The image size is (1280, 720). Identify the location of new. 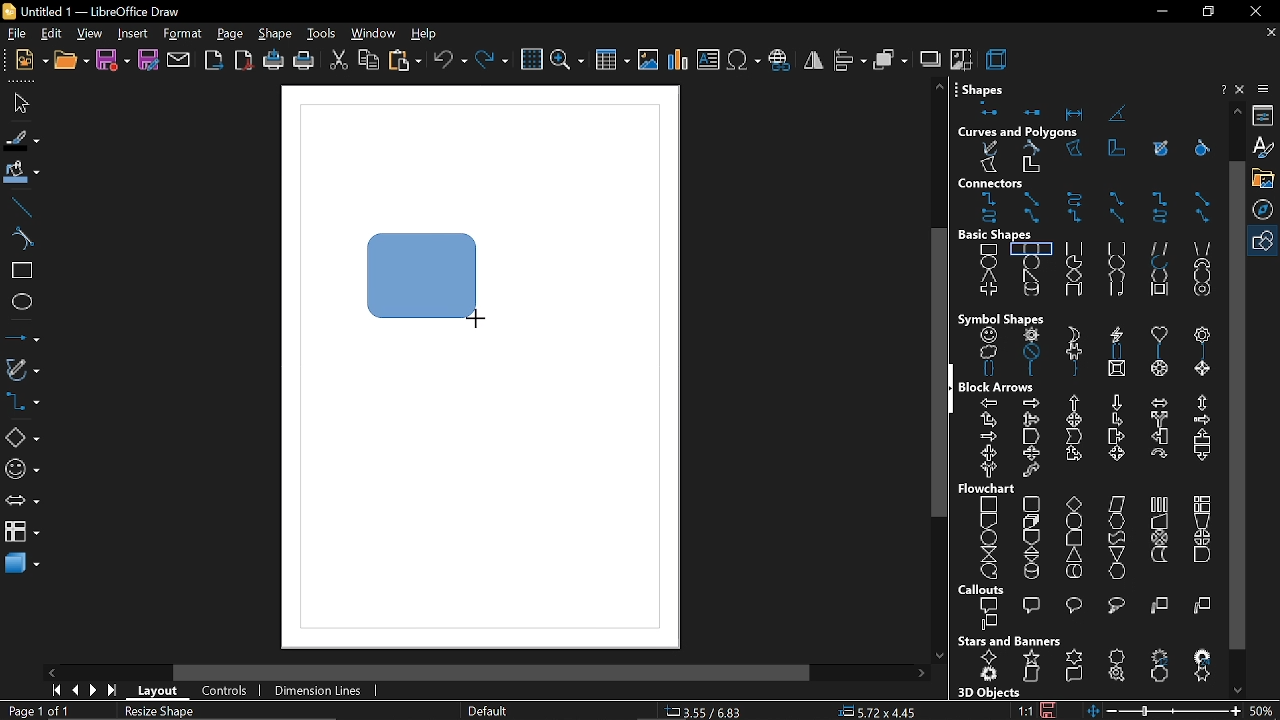
(27, 61).